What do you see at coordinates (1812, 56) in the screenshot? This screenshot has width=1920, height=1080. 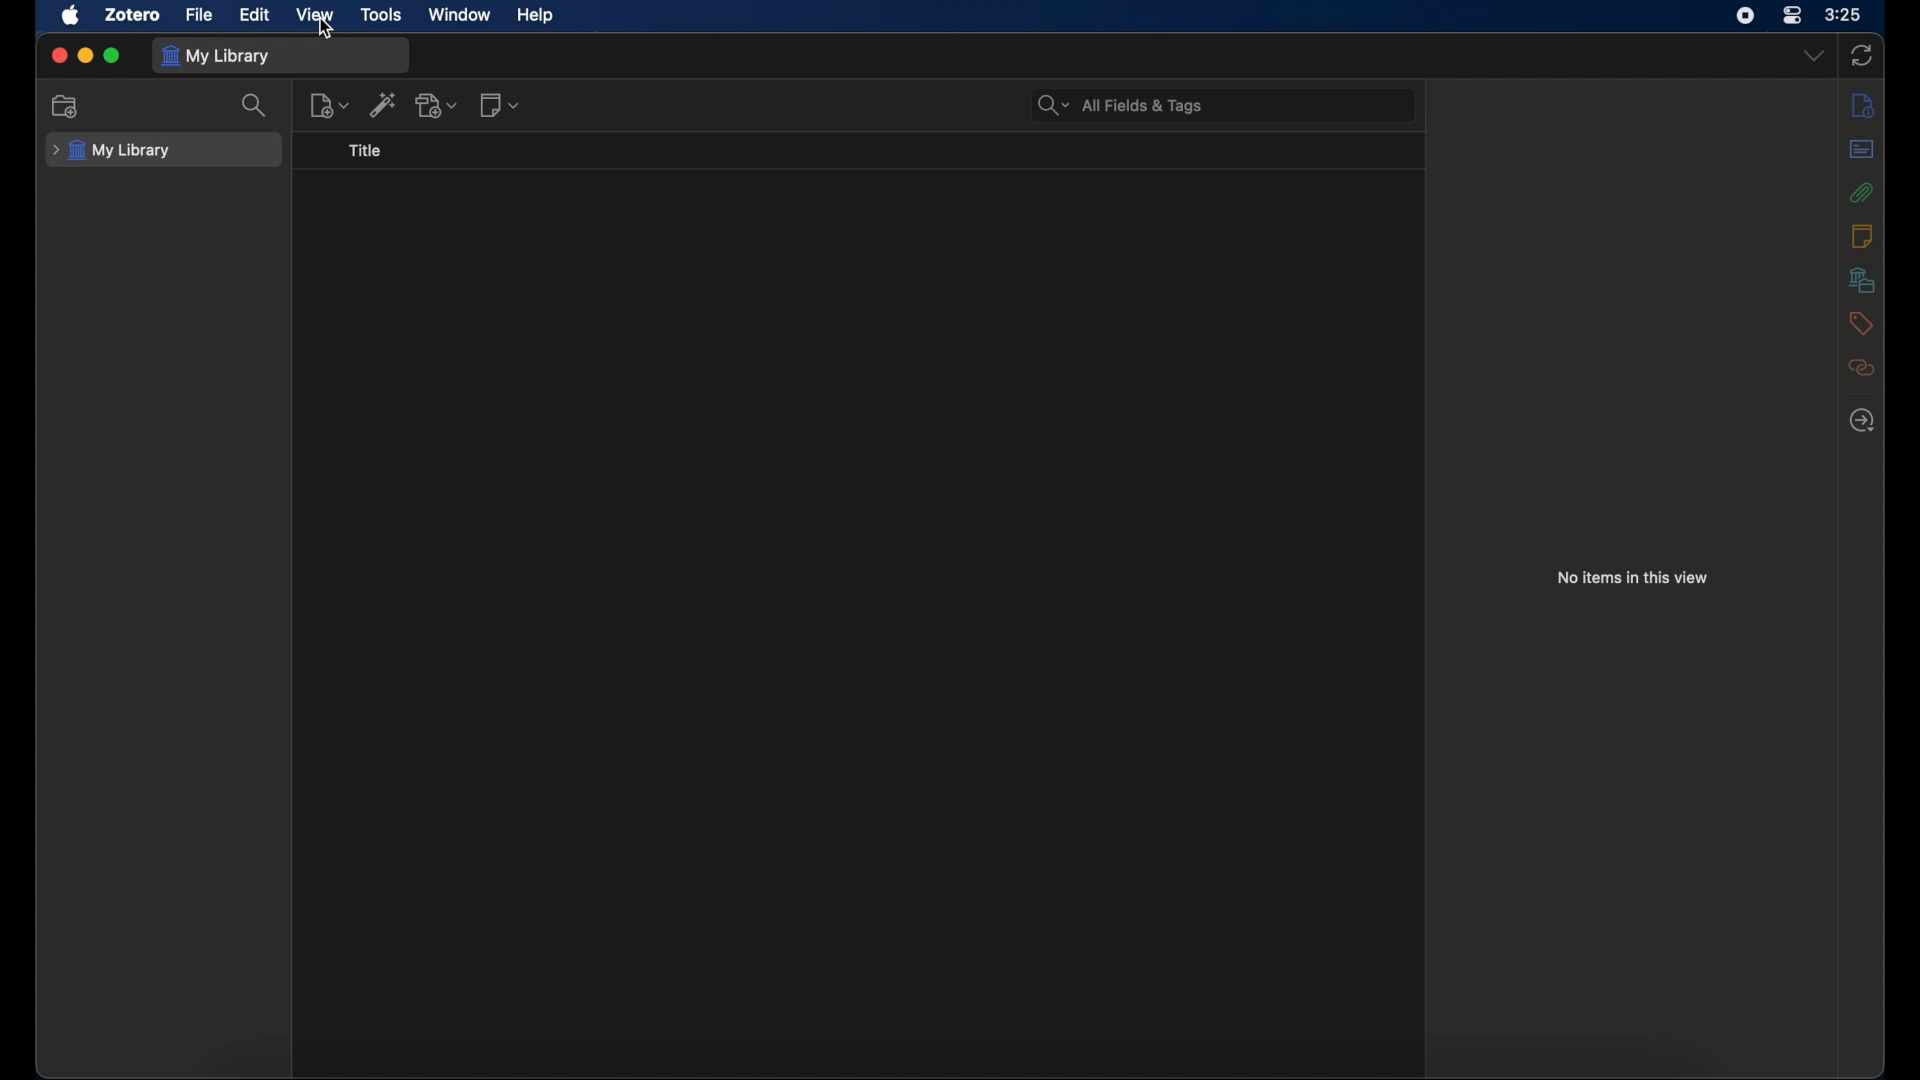 I see `dropdown` at bounding box center [1812, 56].